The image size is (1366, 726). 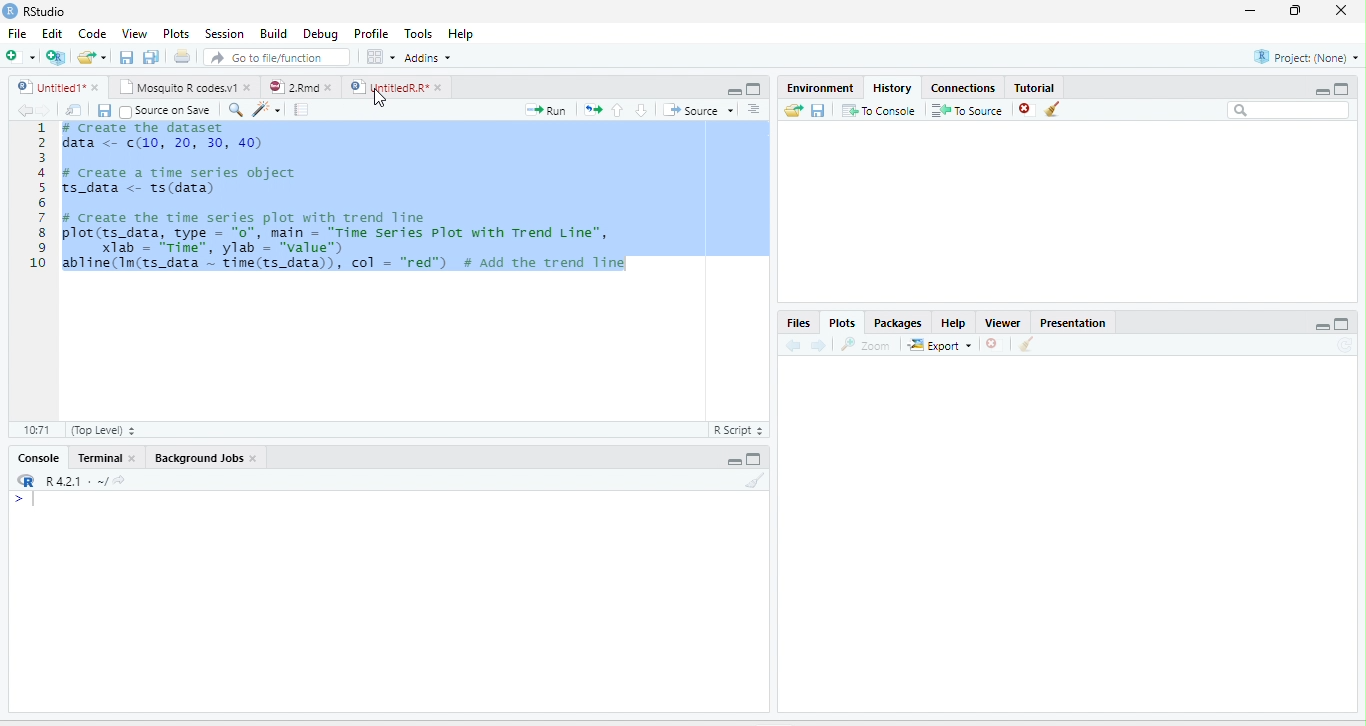 I want to click on Addins, so click(x=428, y=58).